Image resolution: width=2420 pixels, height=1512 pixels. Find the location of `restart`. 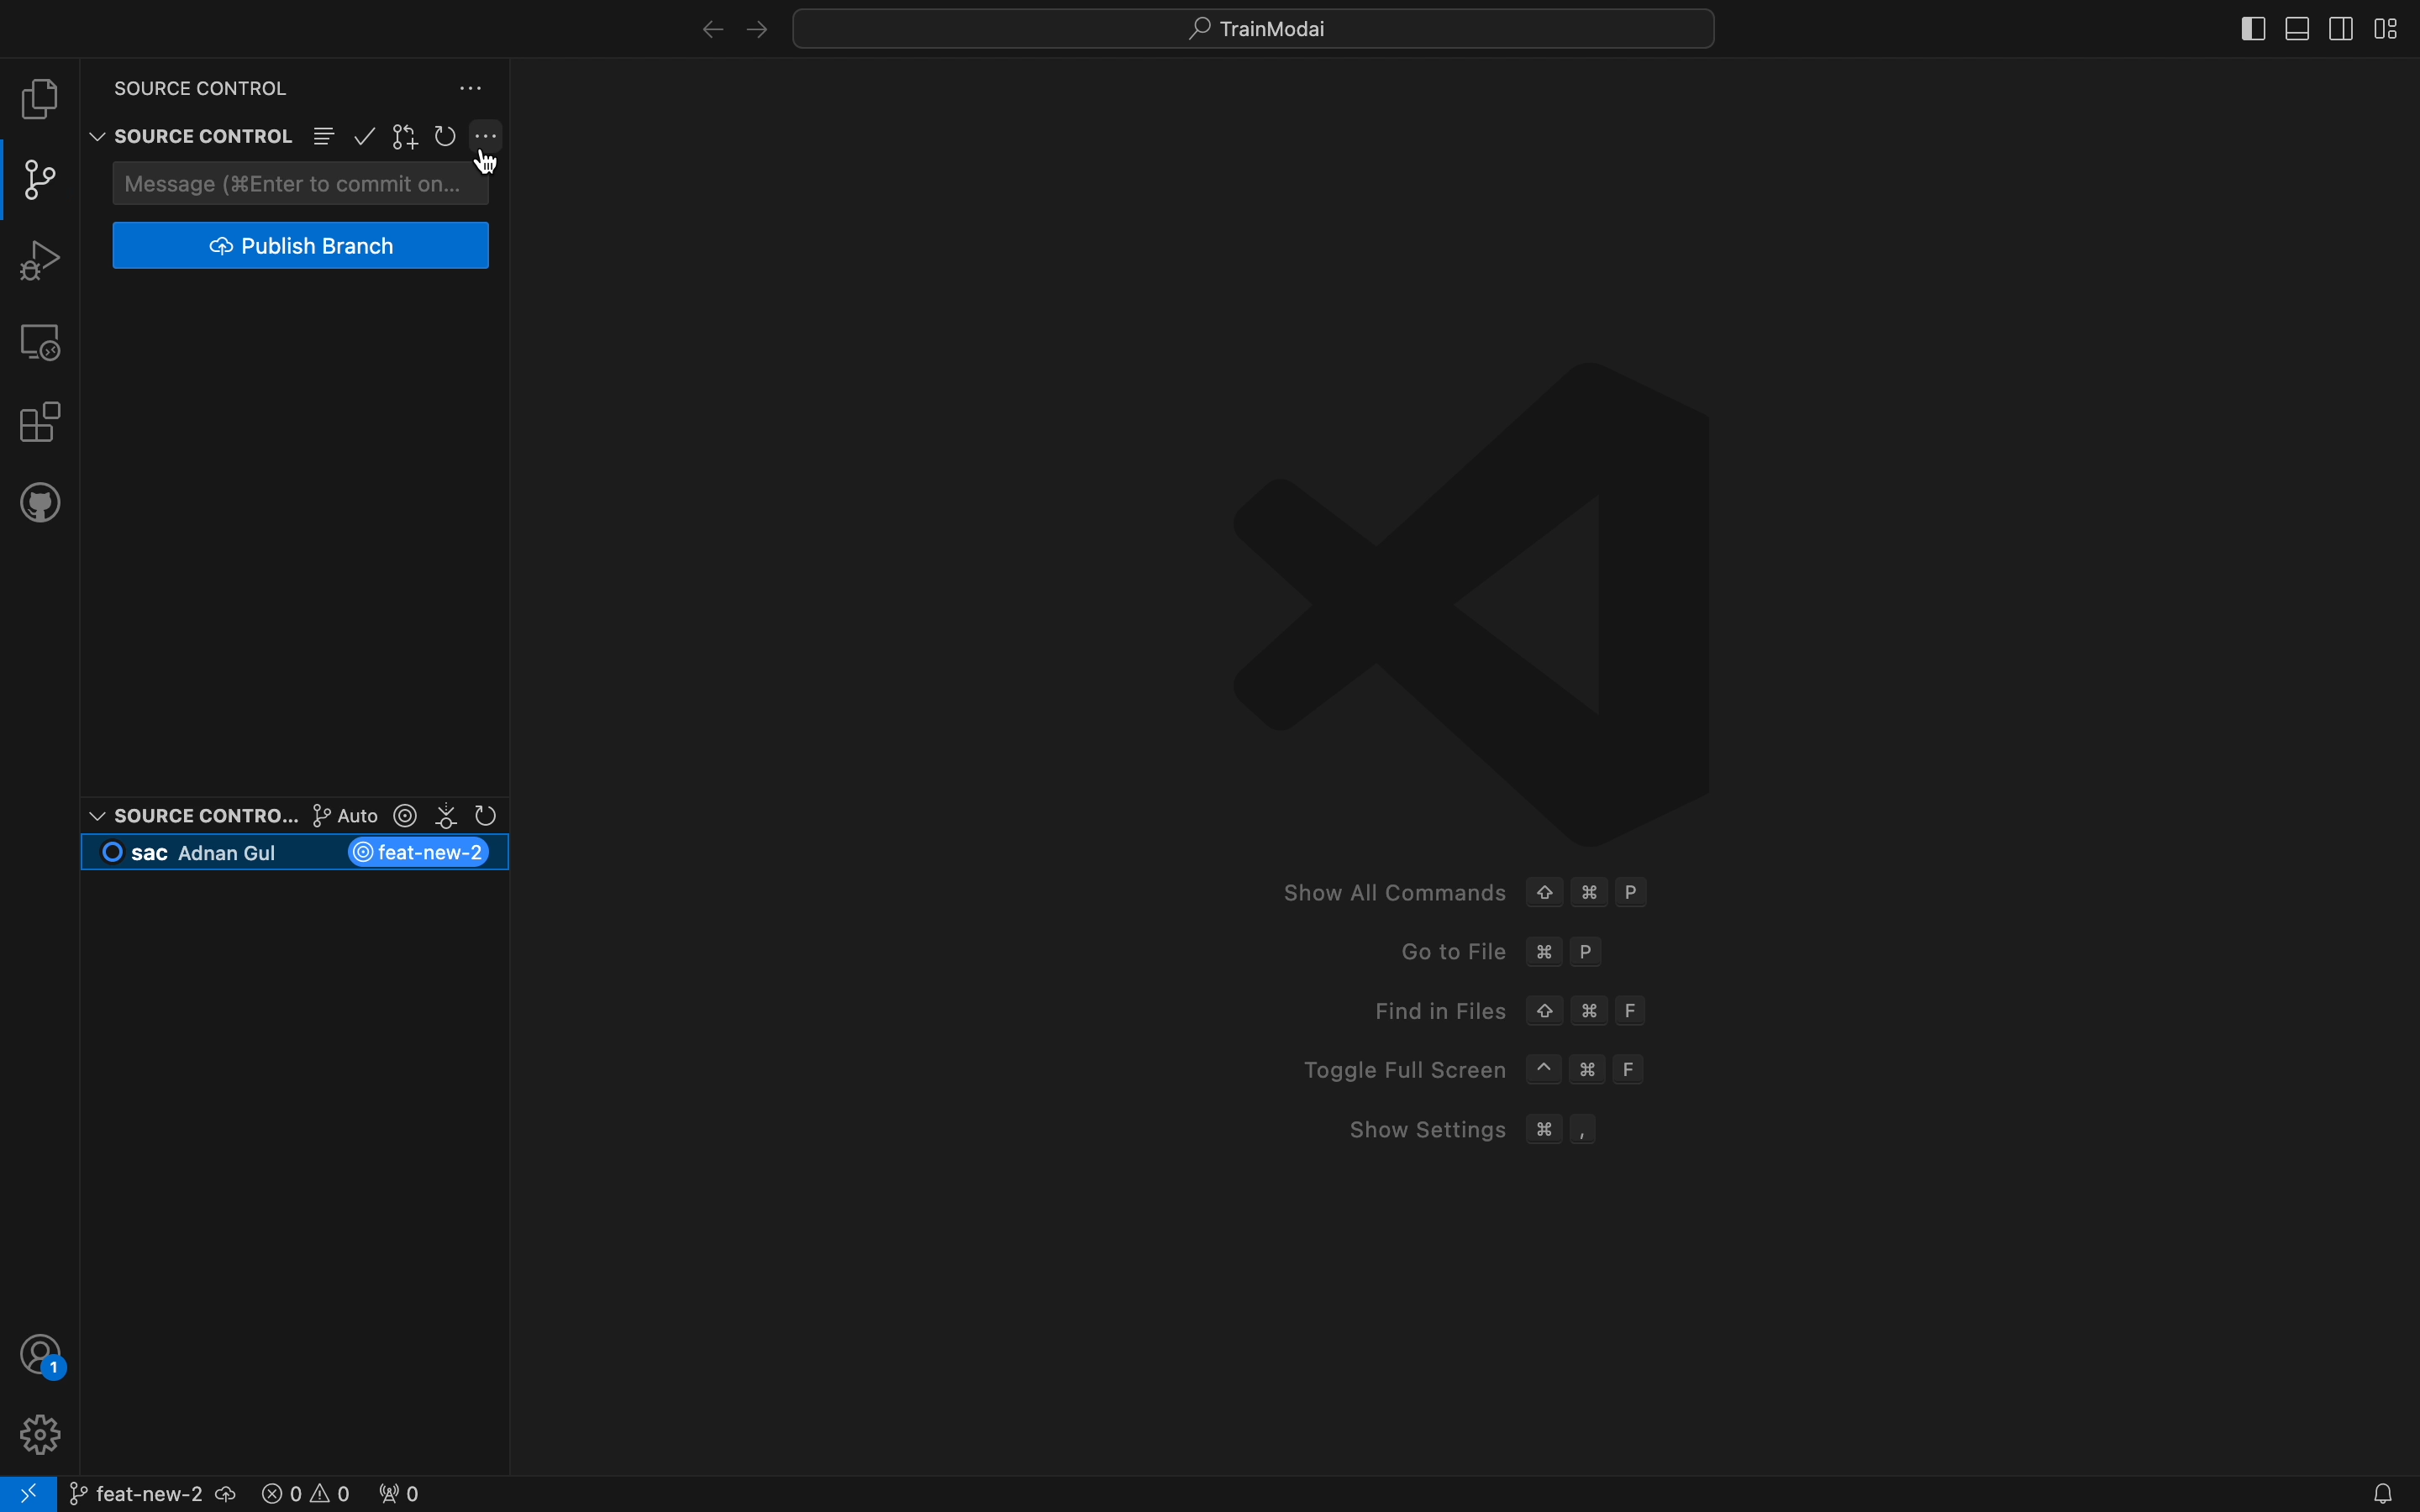

restart is located at coordinates (448, 137).